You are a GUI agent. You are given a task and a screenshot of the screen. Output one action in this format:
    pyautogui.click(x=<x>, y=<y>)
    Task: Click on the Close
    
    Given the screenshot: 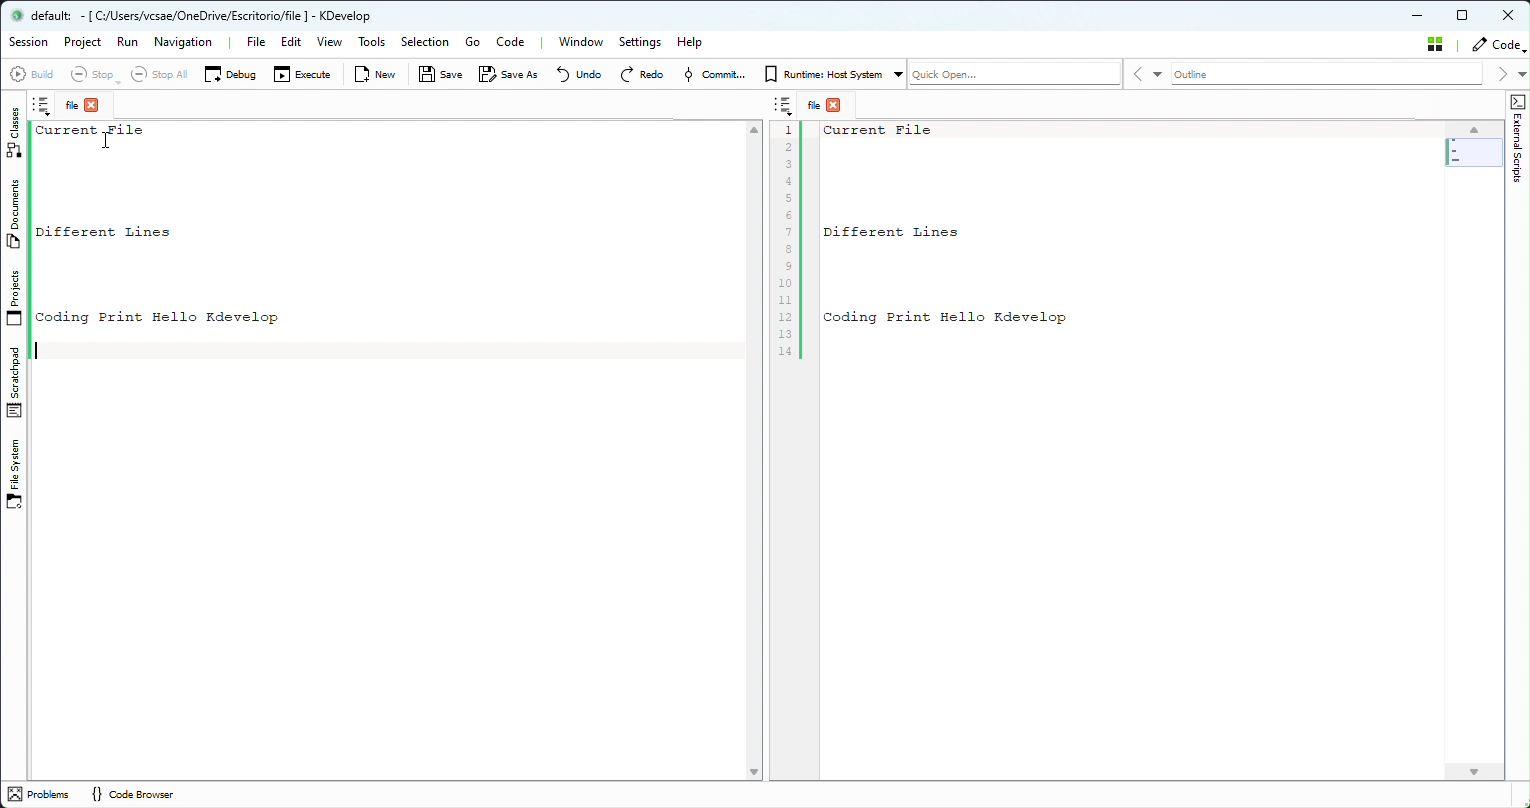 What is the action you would take?
    pyautogui.click(x=1507, y=14)
    